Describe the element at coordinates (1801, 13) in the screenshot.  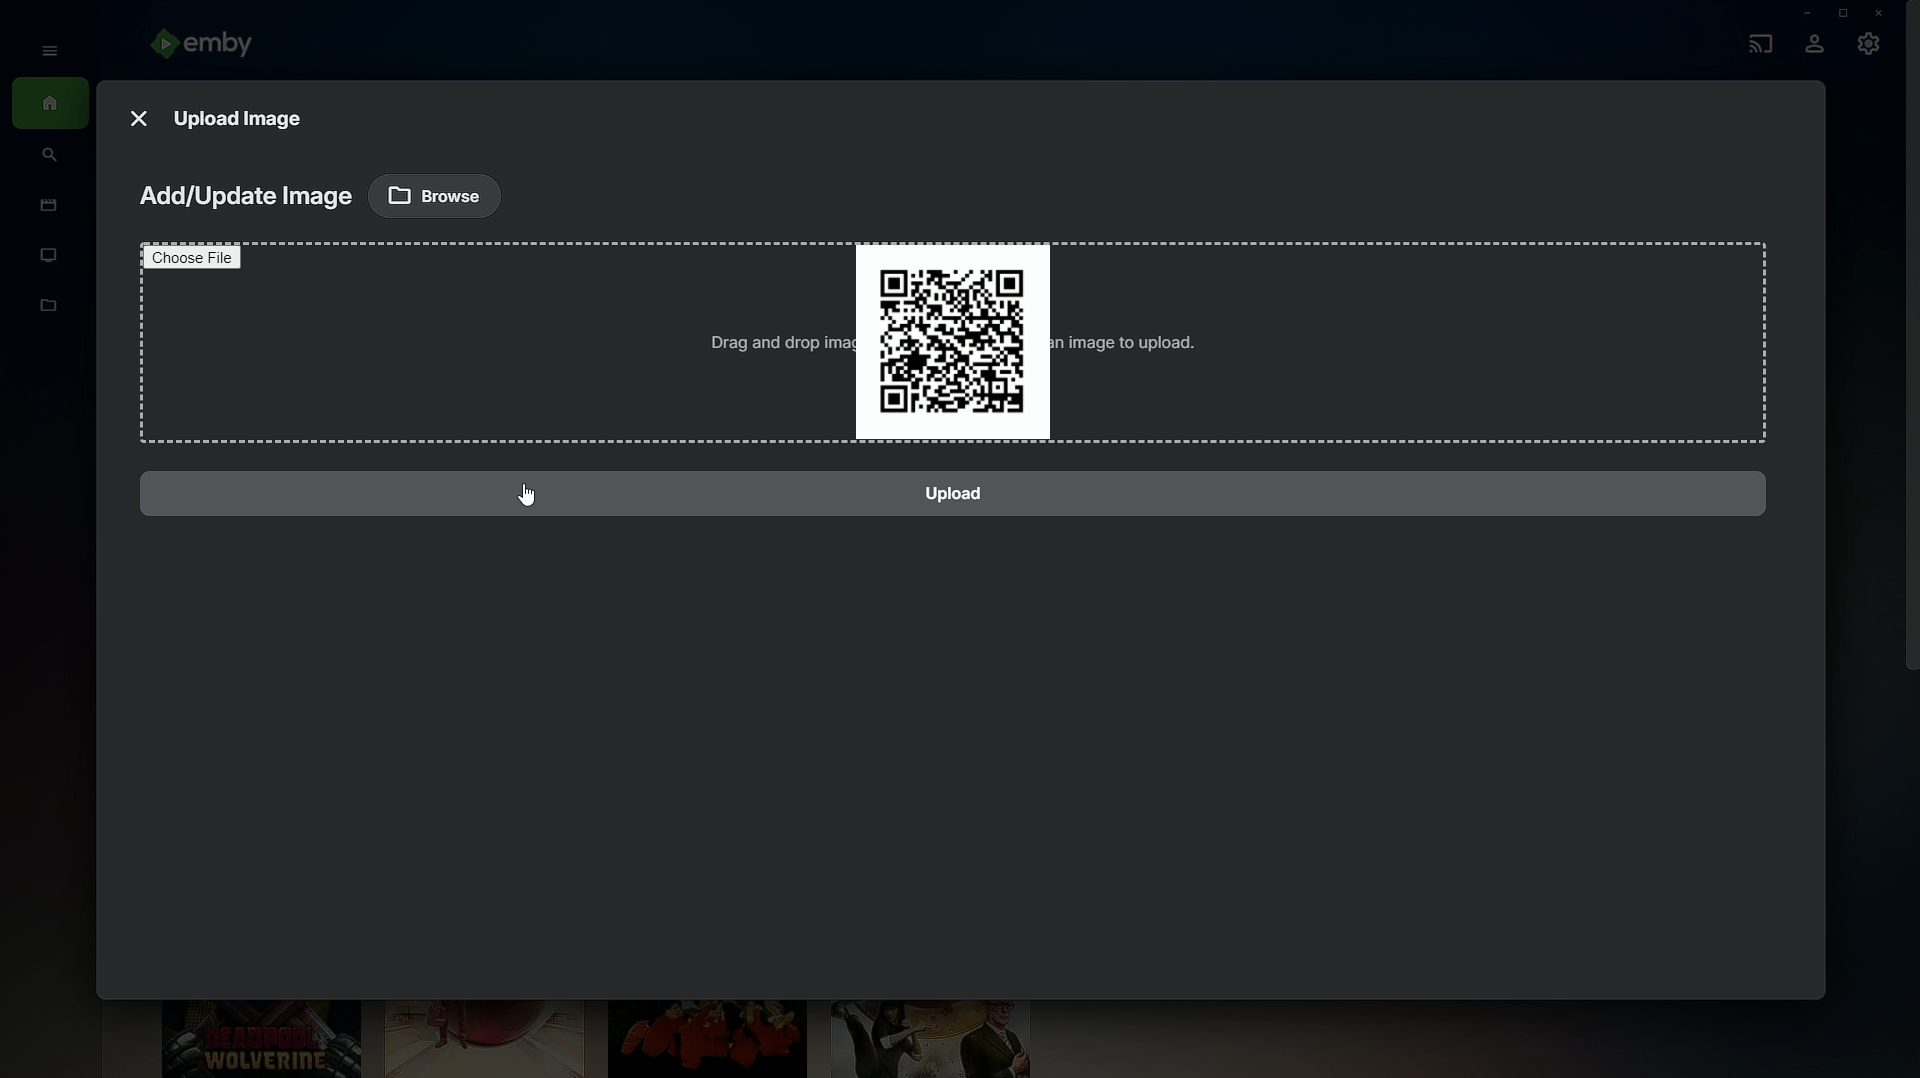
I see `Minimize` at that location.